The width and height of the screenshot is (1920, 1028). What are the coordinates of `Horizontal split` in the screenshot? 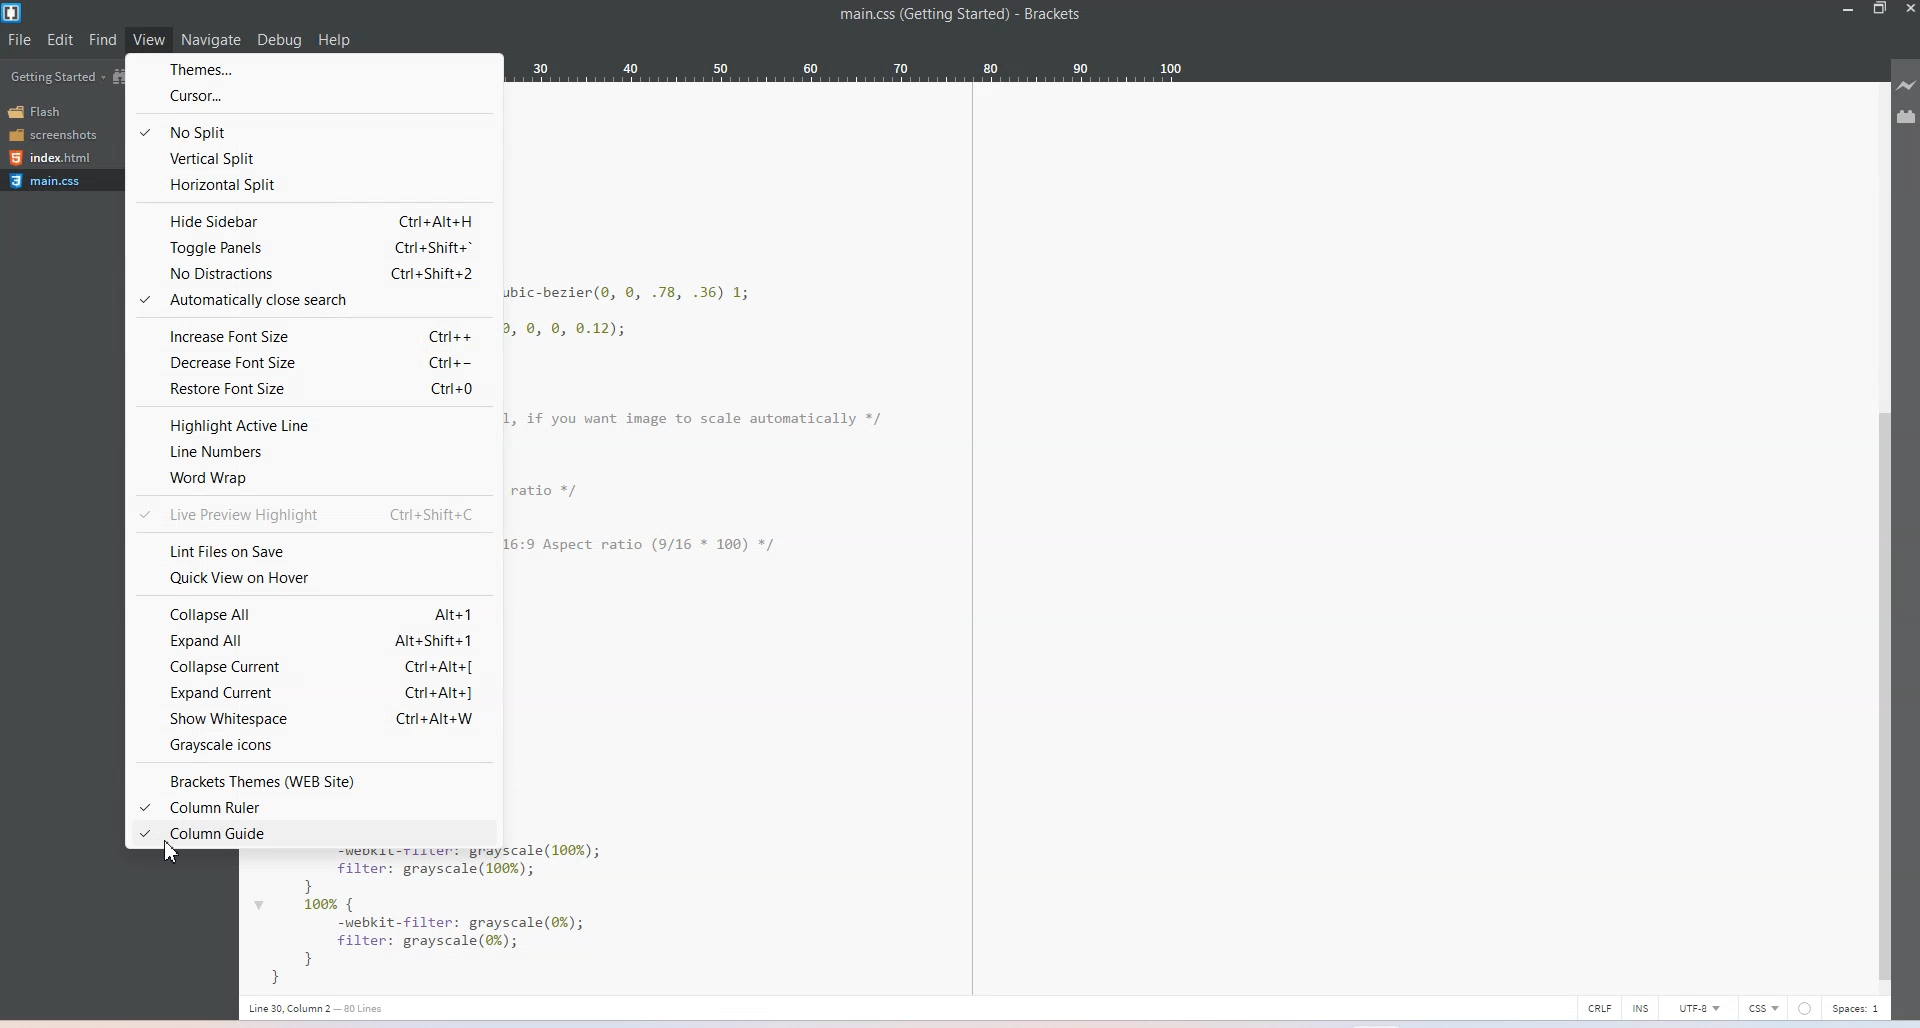 It's located at (314, 185).